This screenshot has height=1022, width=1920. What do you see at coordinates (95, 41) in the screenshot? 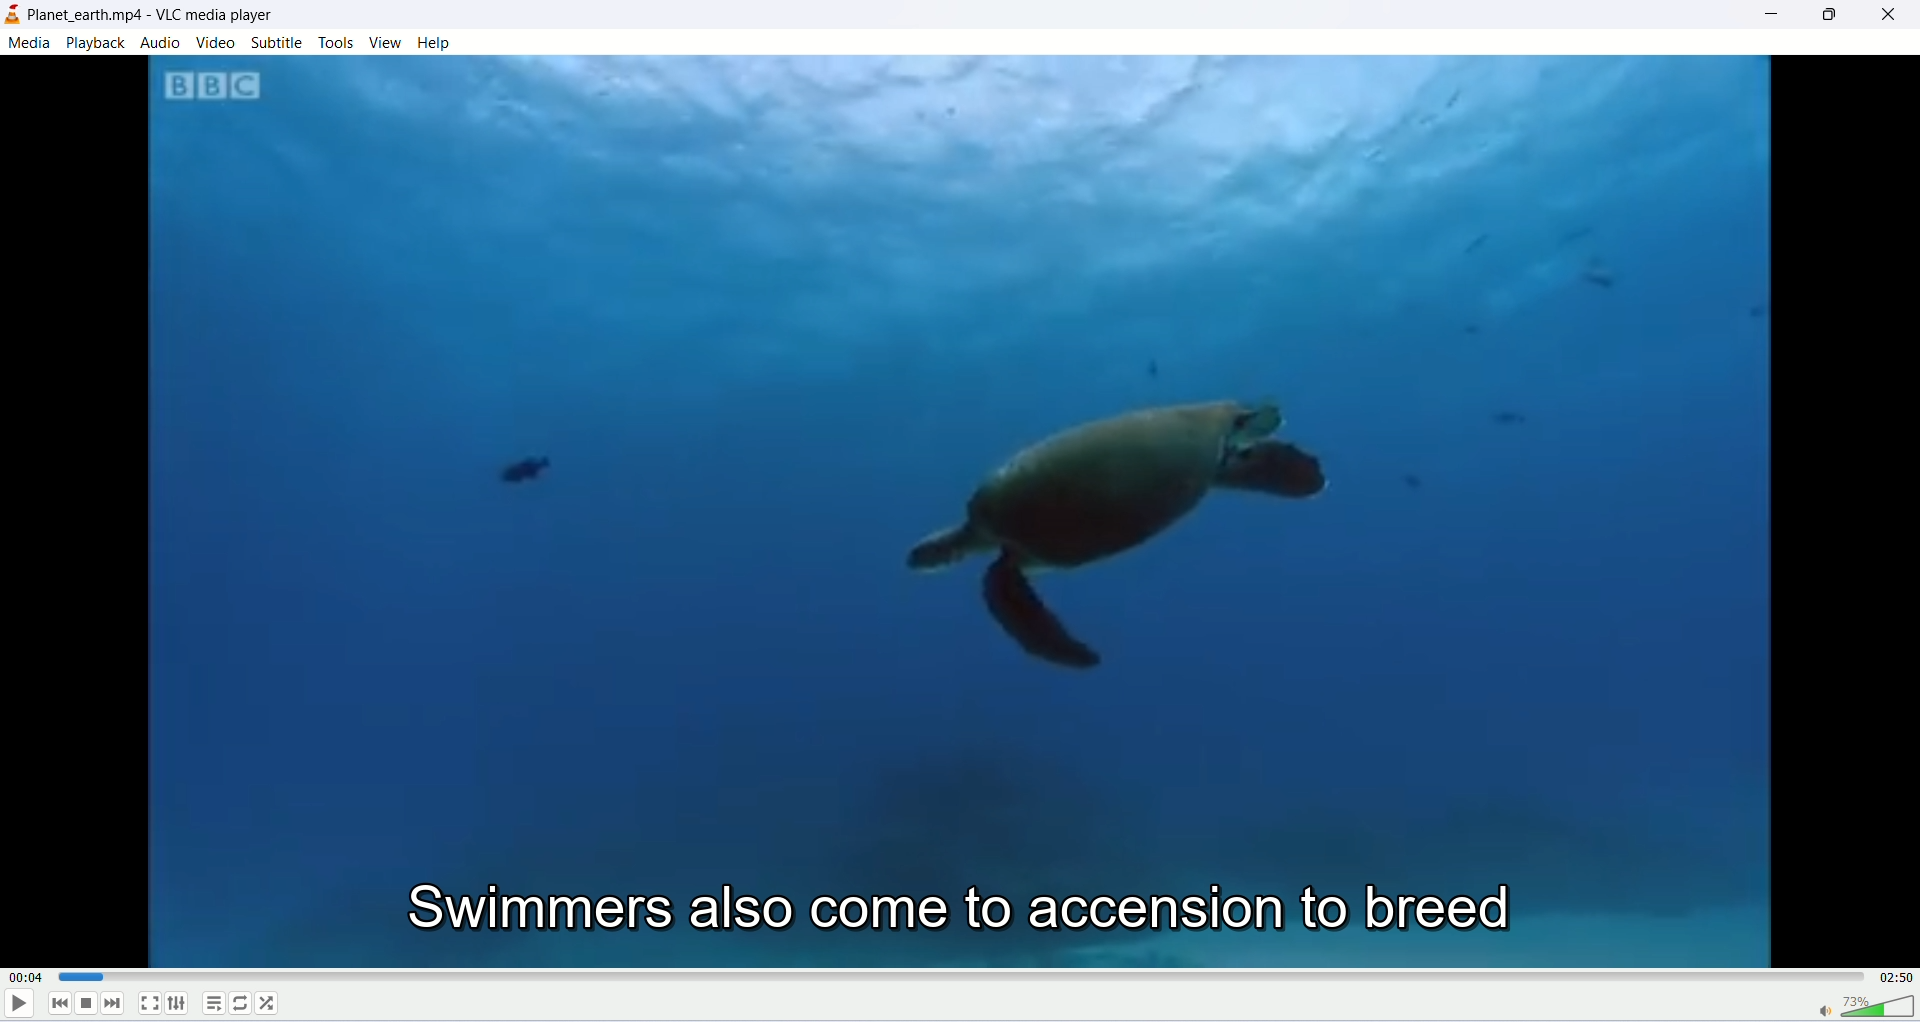
I see `playback` at bounding box center [95, 41].